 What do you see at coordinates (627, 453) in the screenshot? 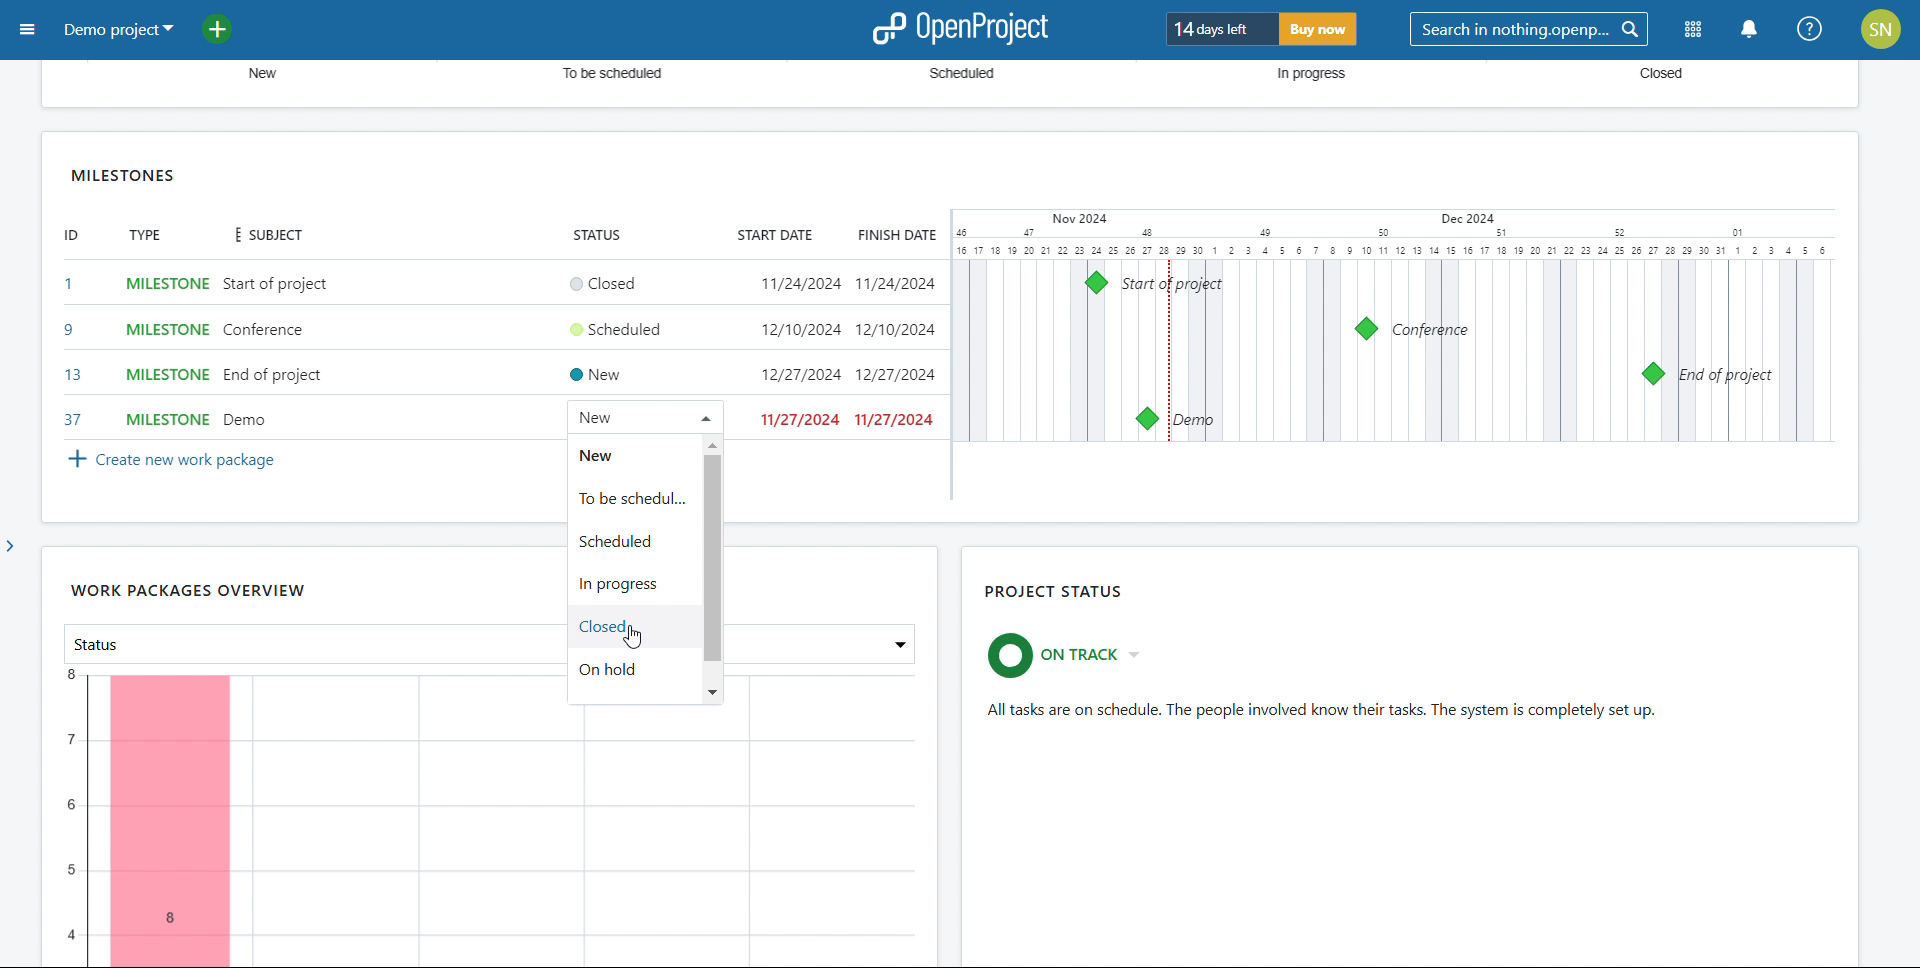
I see `new` at bounding box center [627, 453].